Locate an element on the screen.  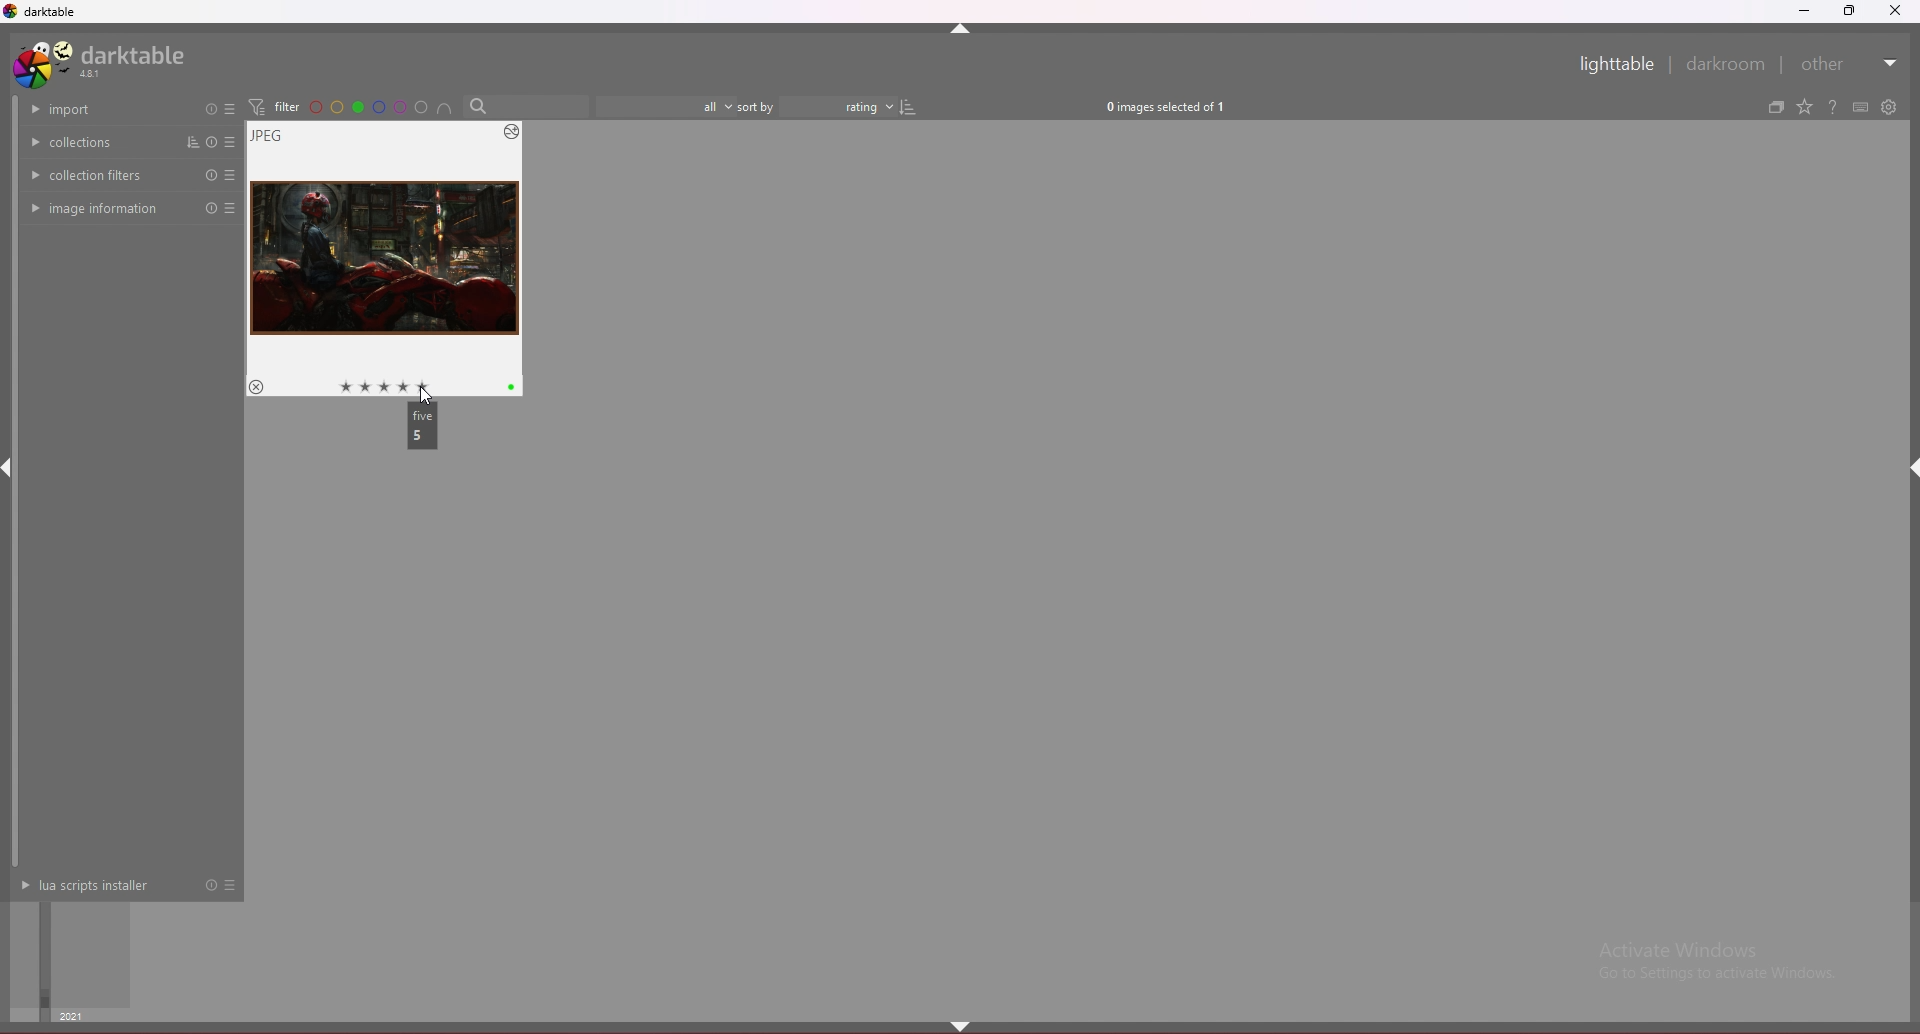
hide is located at coordinates (961, 29).